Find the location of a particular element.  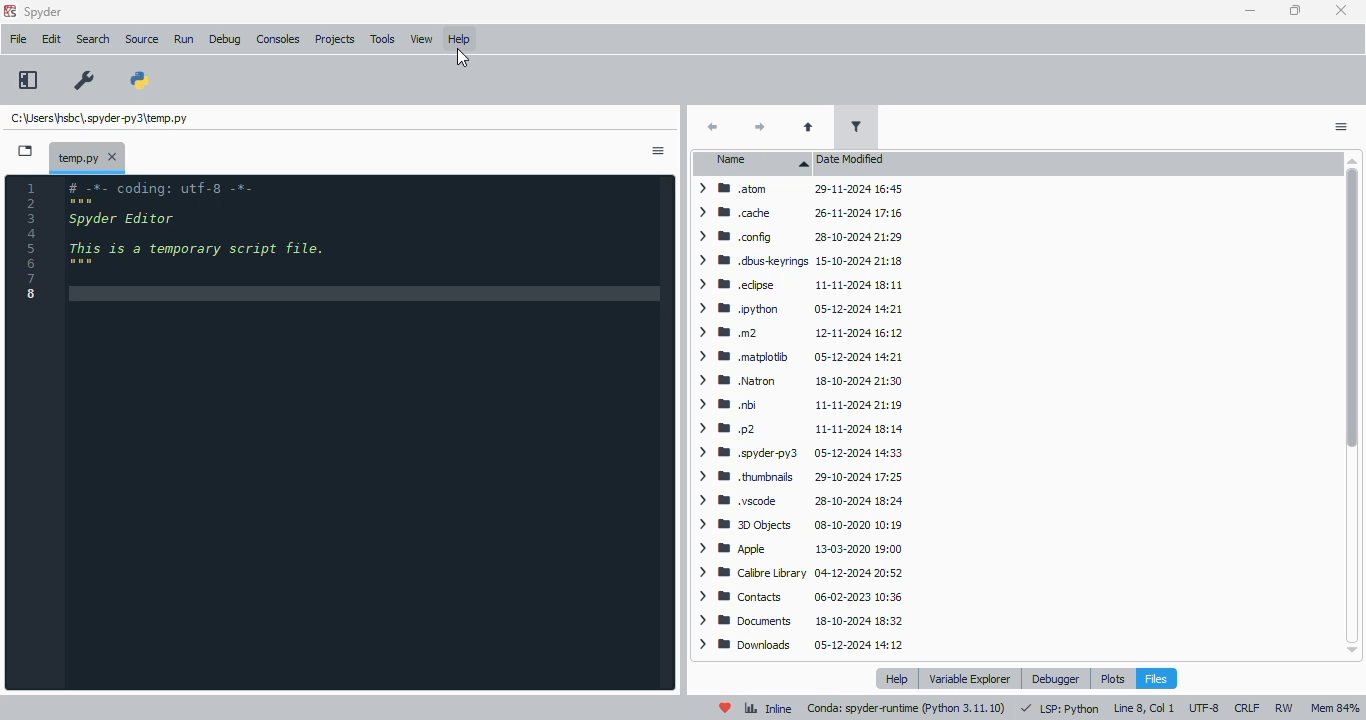

debugger is located at coordinates (1057, 679).